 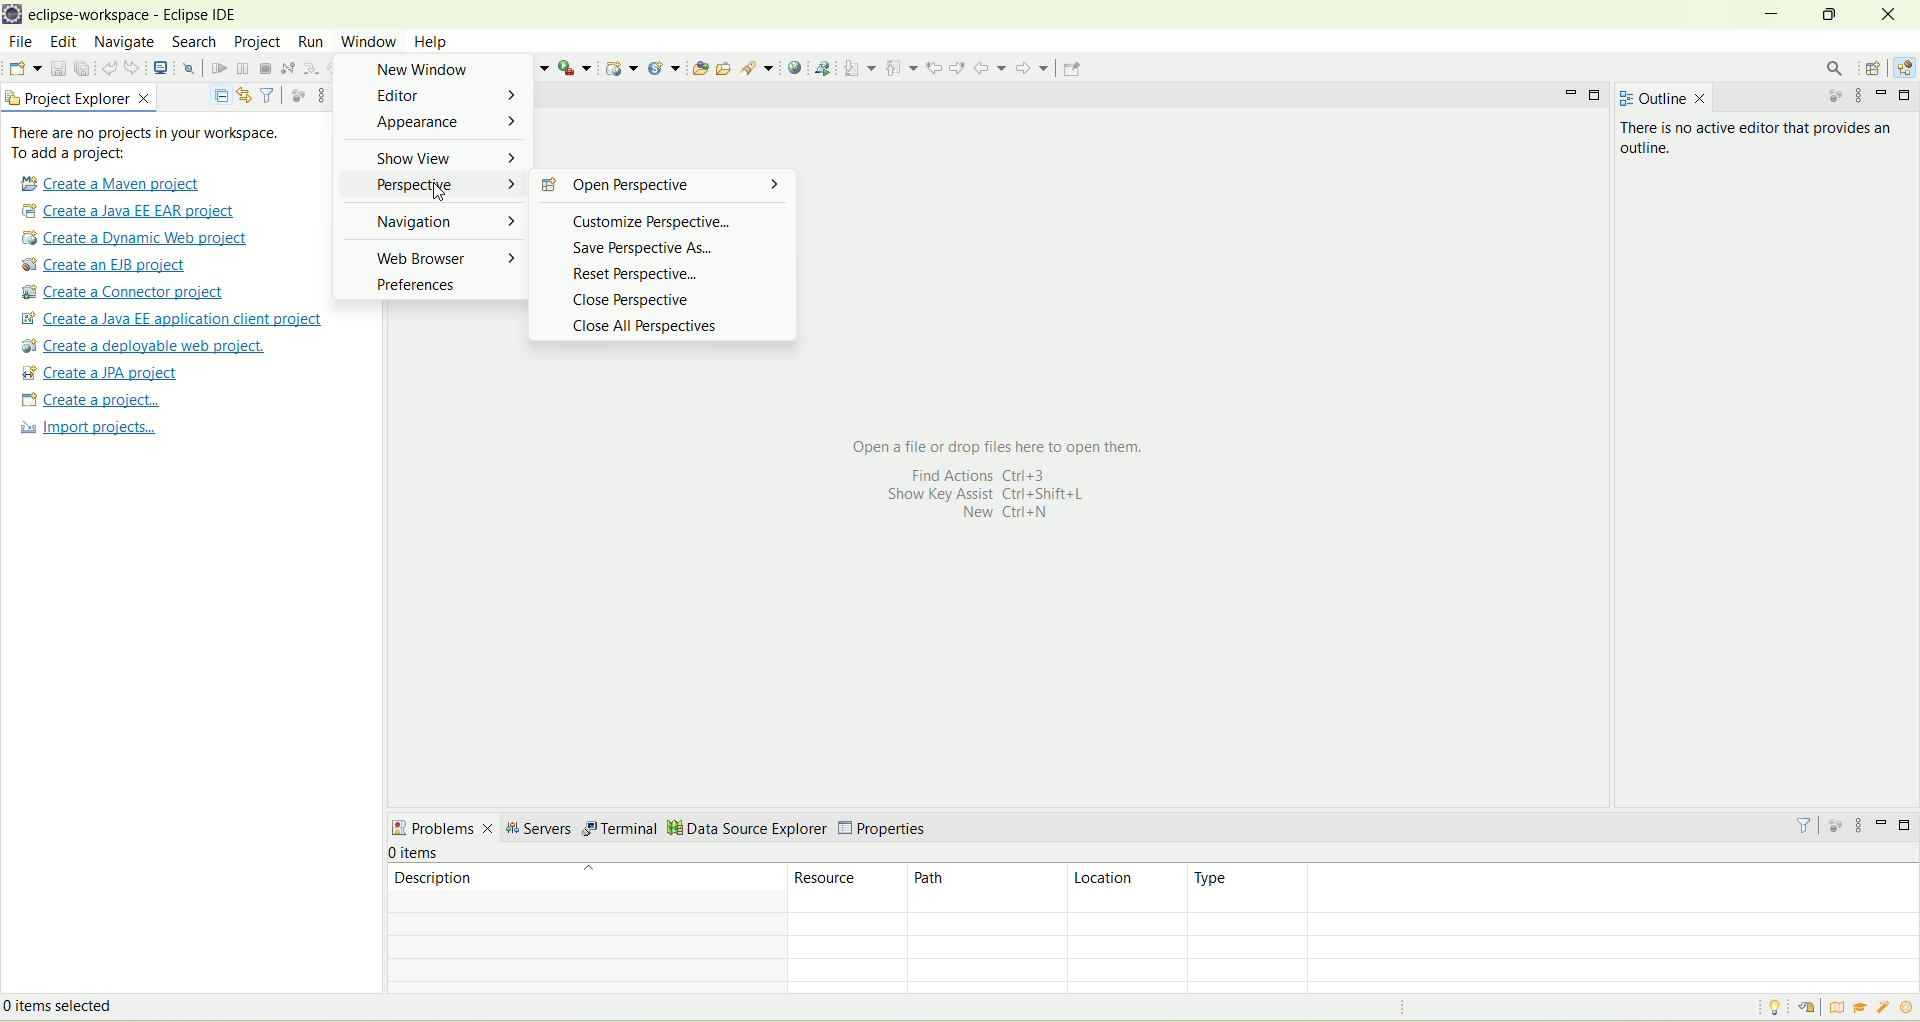 What do you see at coordinates (793, 67) in the screenshot?
I see `open web browser` at bounding box center [793, 67].